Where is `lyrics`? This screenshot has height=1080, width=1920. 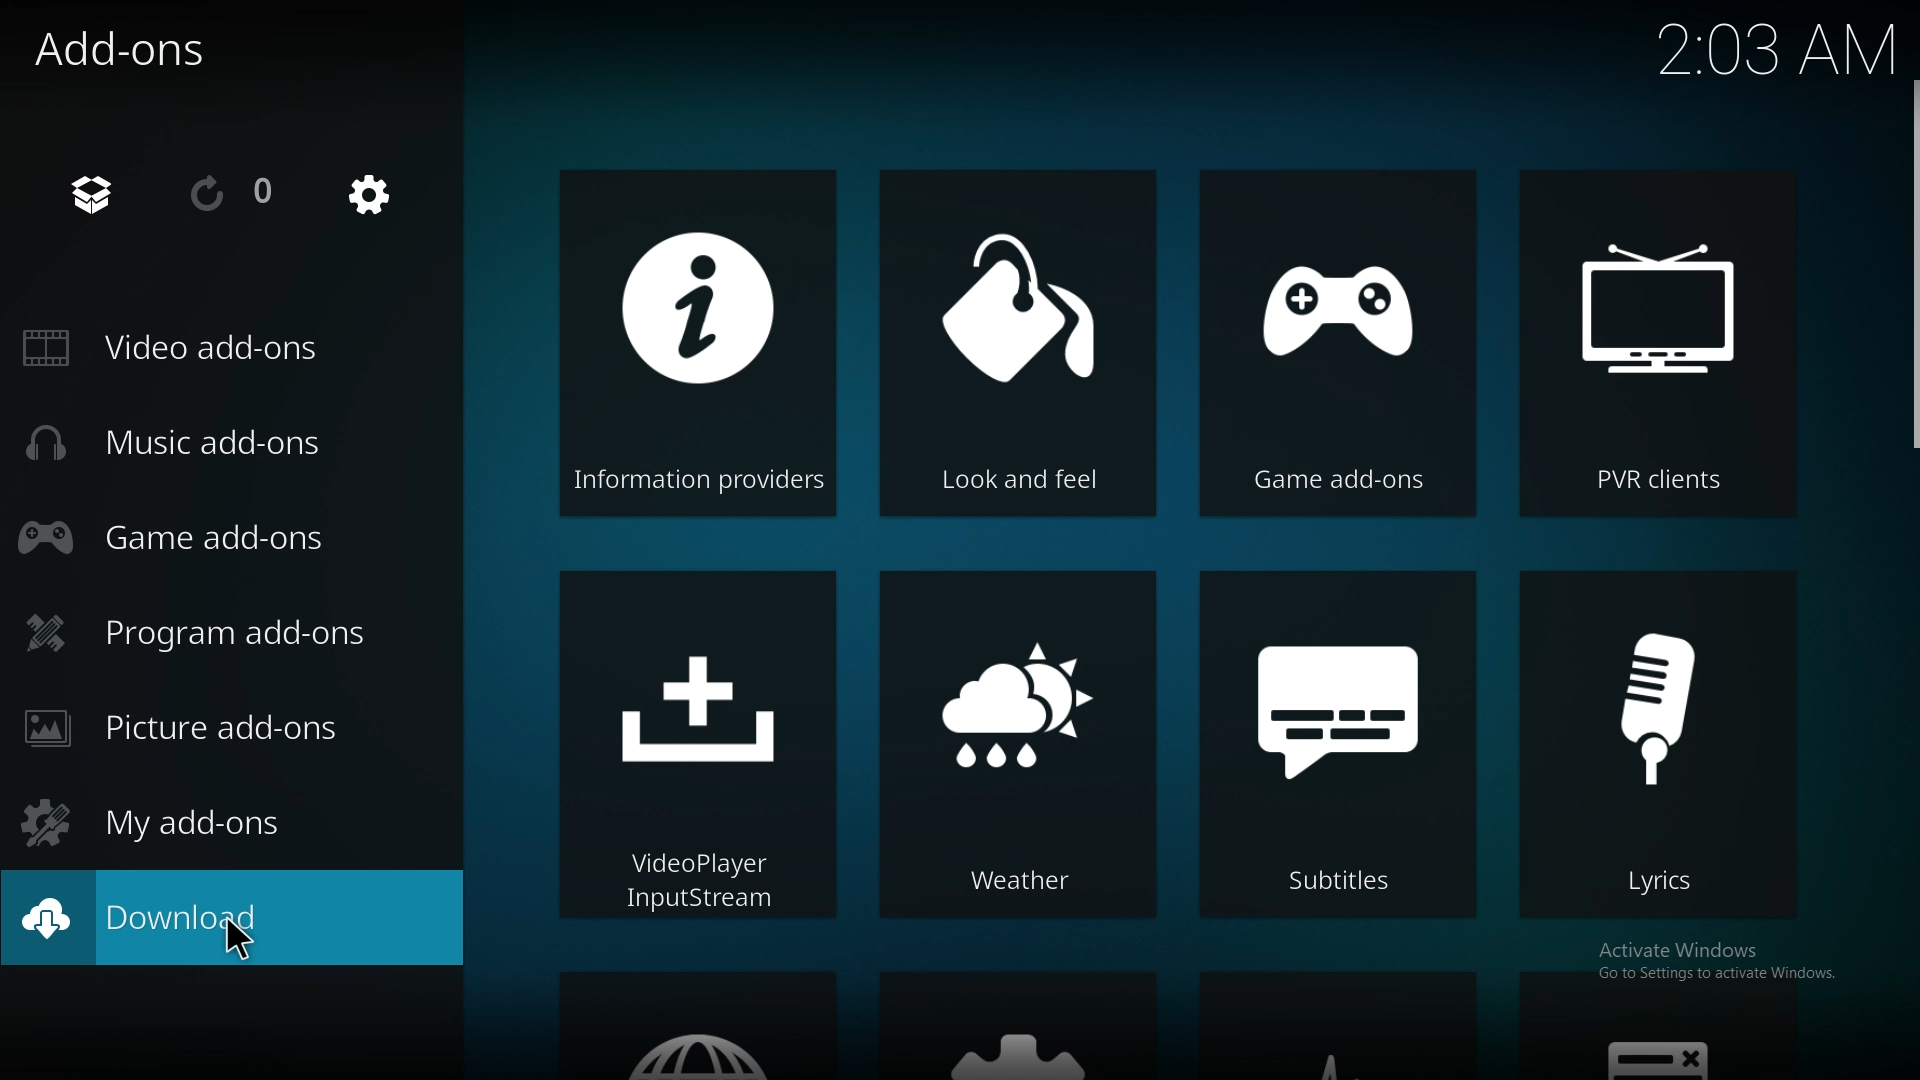 lyrics is located at coordinates (1656, 742).